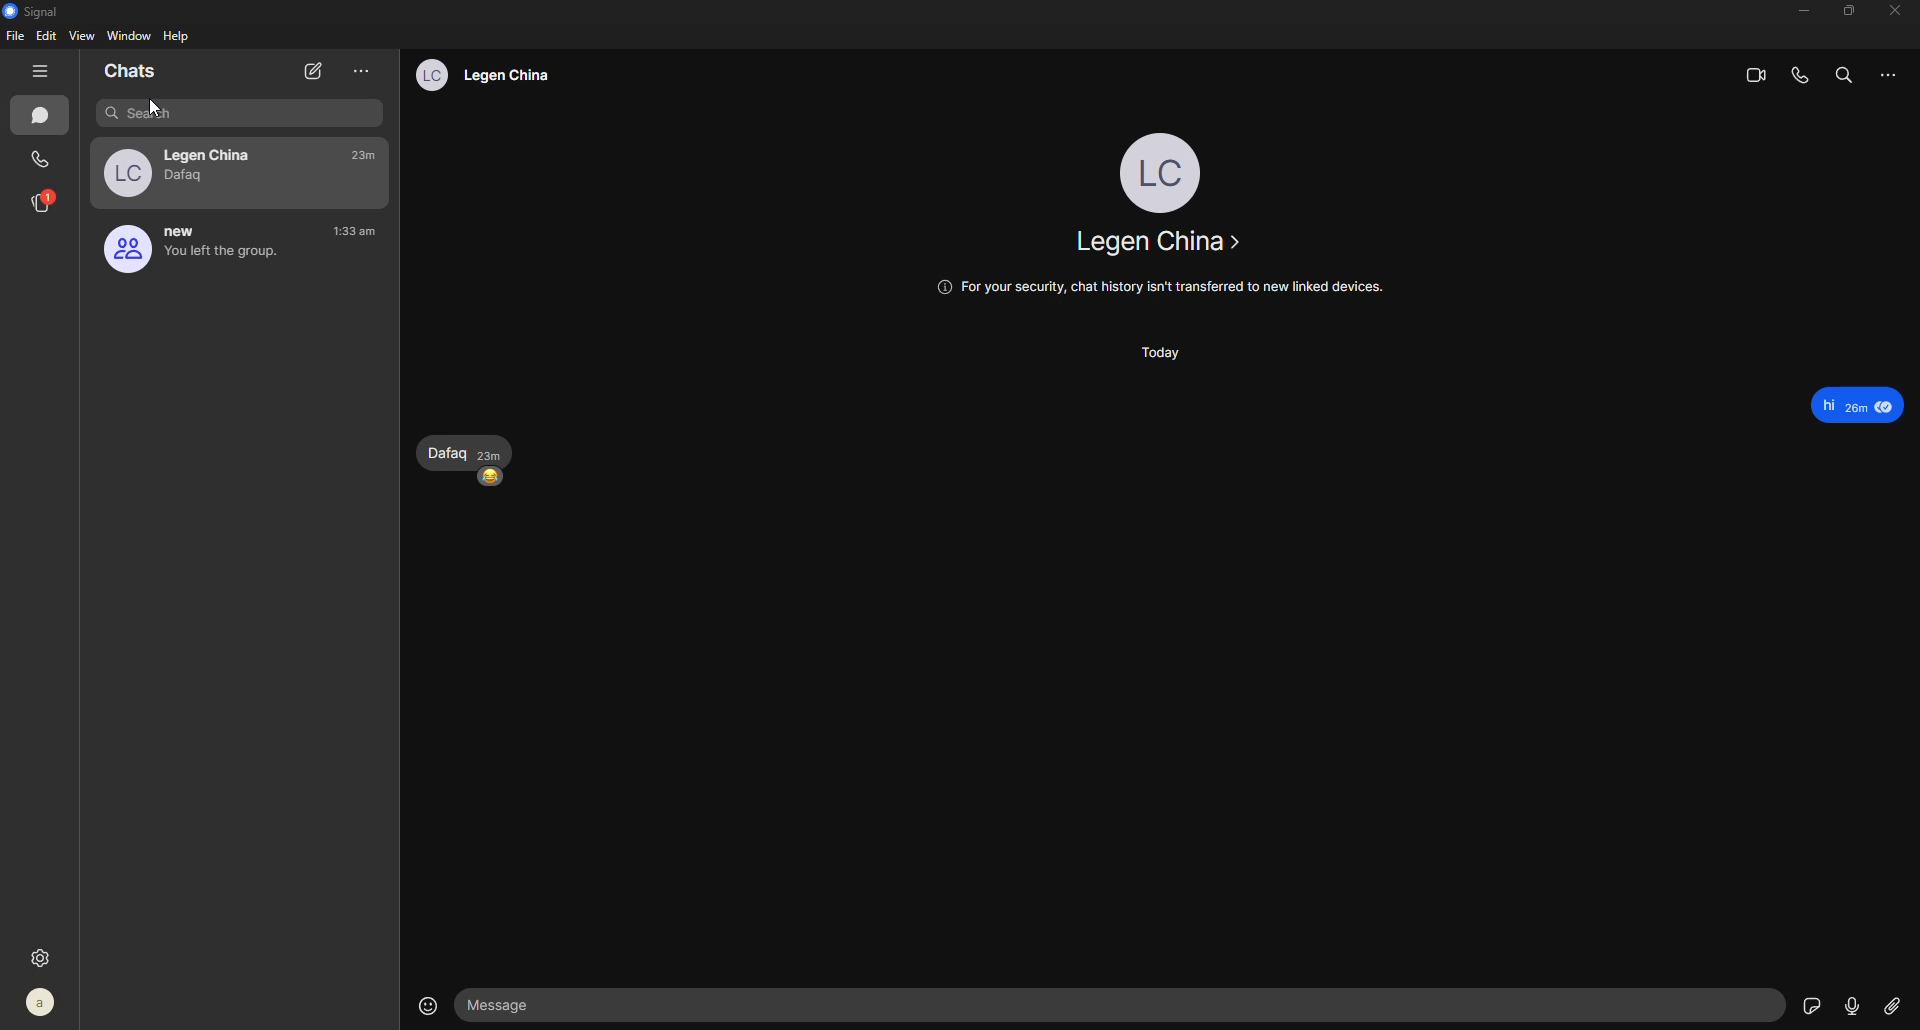  What do you see at coordinates (369, 157) in the screenshot?
I see `time- 23m` at bounding box center [369, 157].